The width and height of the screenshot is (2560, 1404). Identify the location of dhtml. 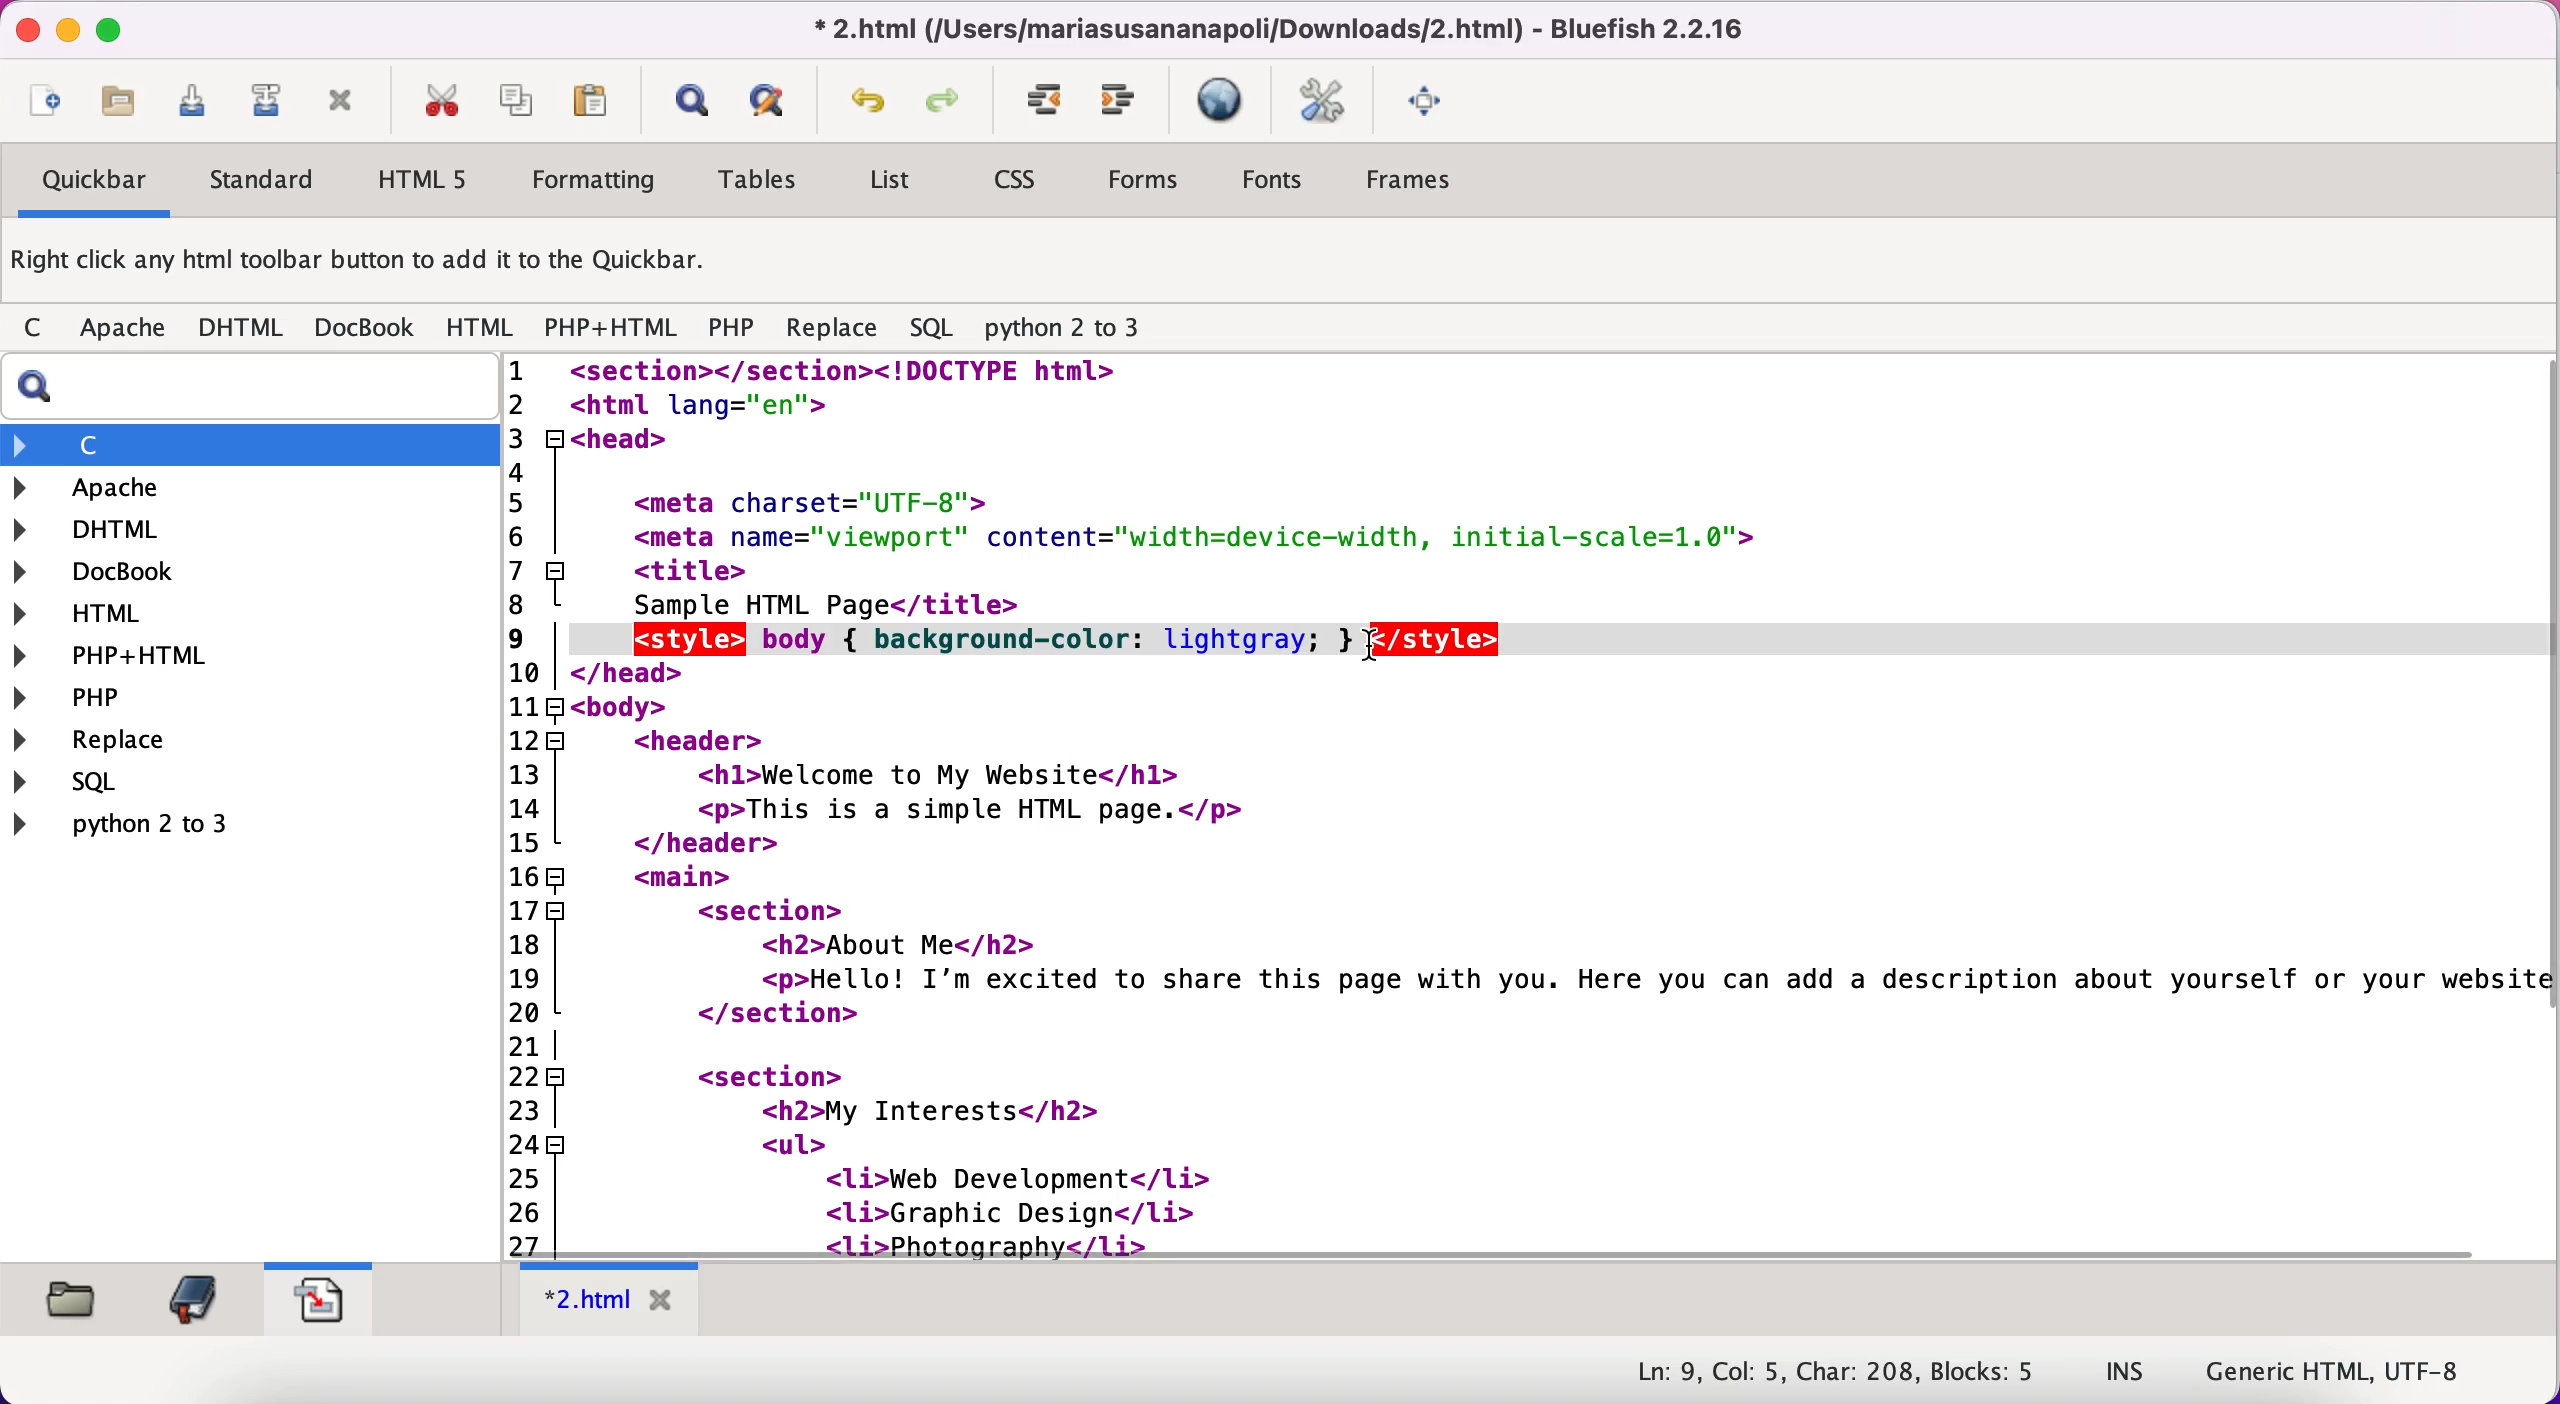
(101, 527).